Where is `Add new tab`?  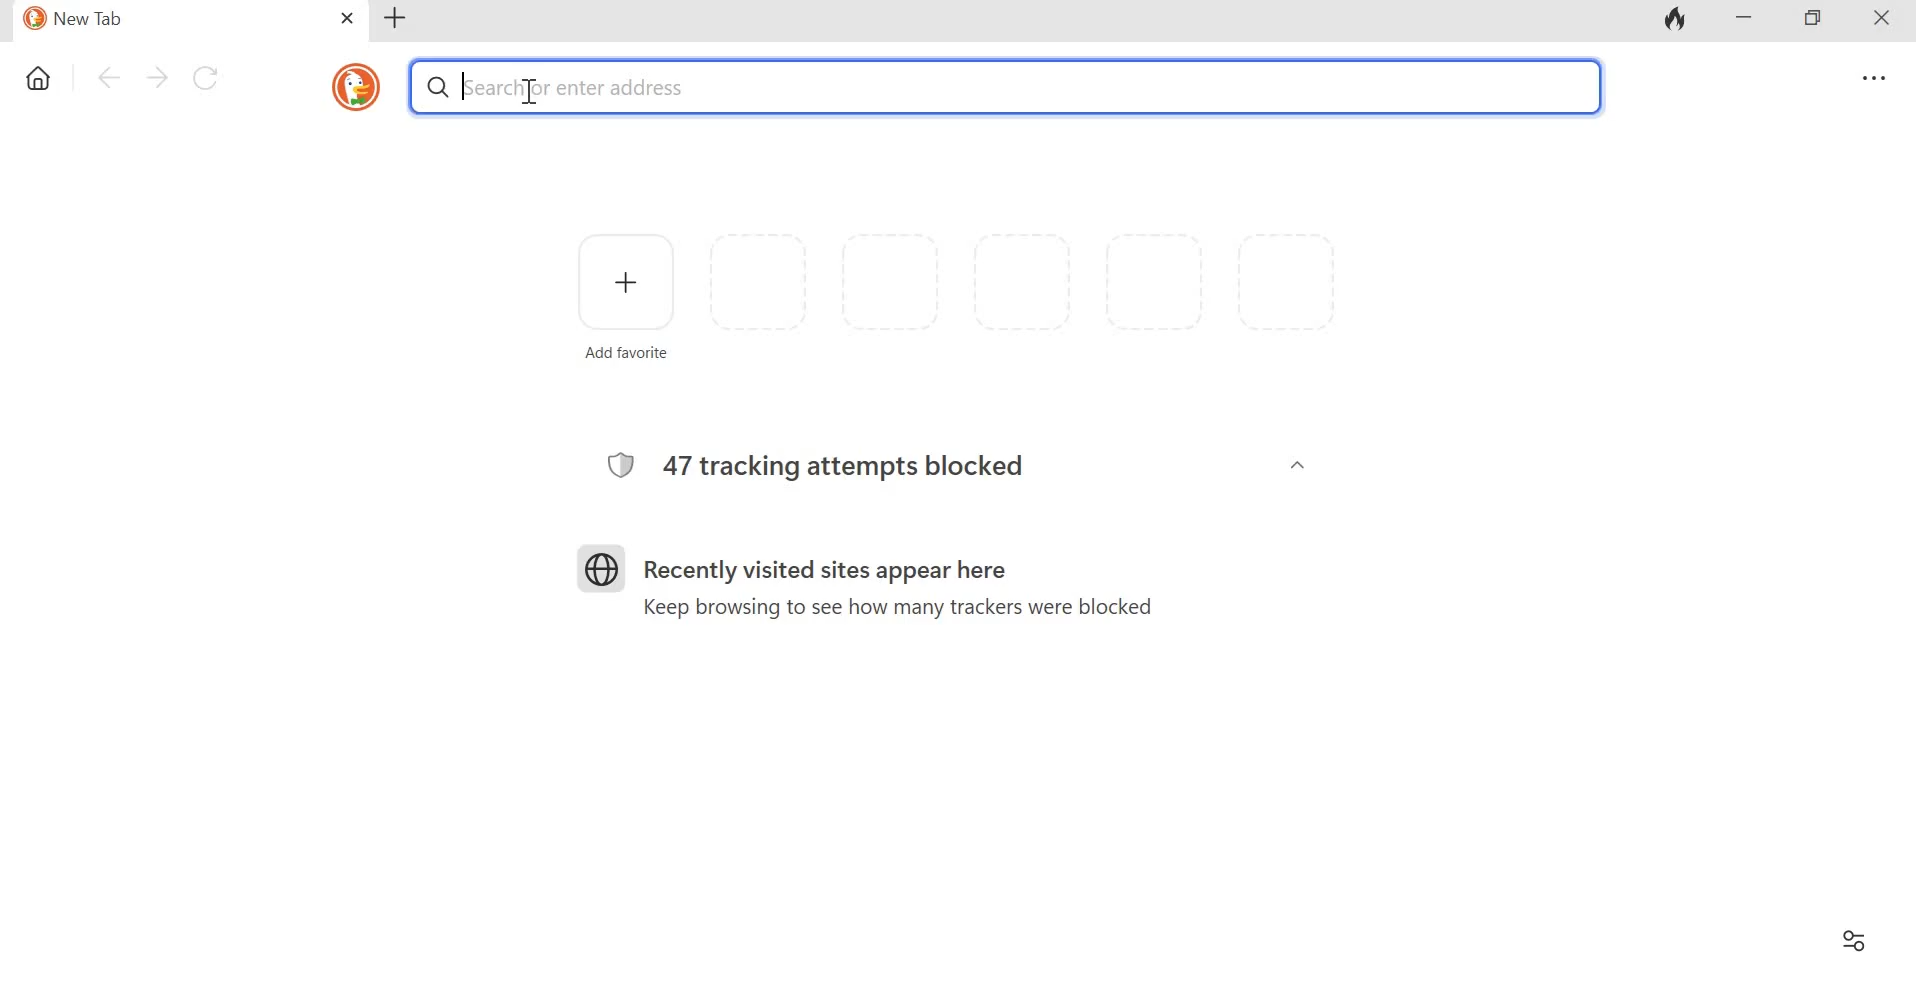 Add new tab is located at coordinates (399, 18).